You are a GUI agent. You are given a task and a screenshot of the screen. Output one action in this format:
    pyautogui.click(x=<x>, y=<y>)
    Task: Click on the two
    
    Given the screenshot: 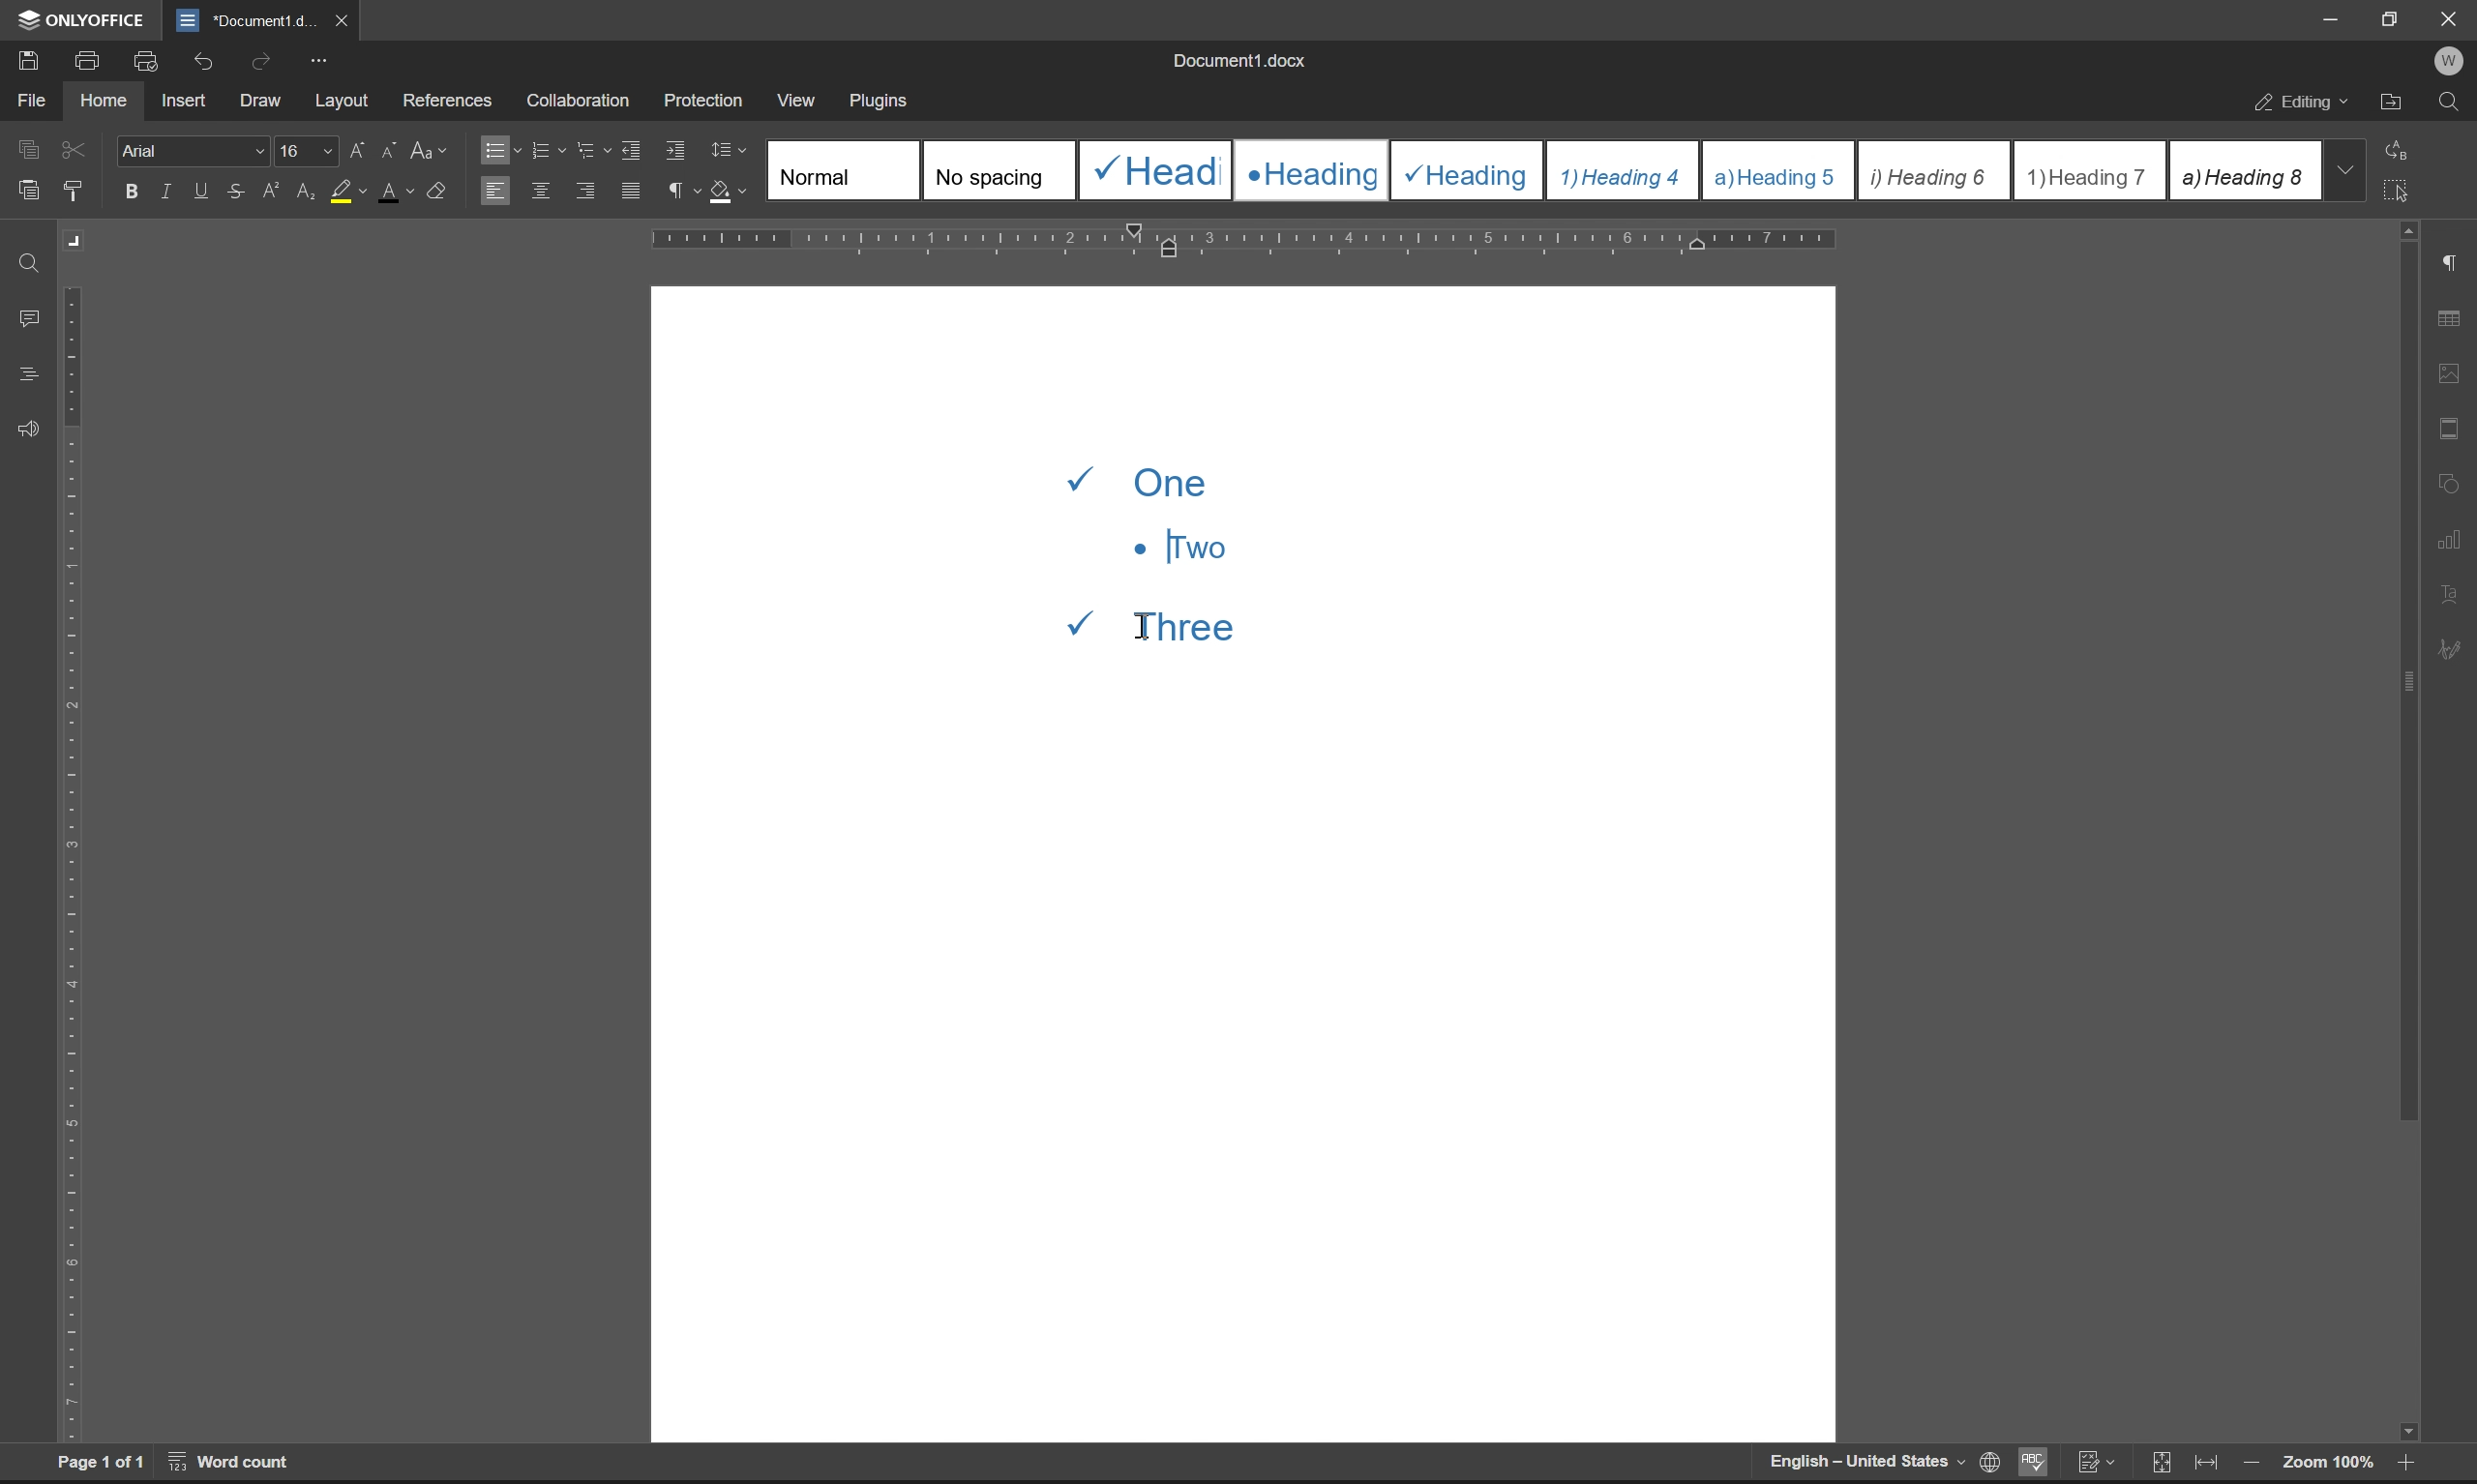 What is the action you would take?
    pyautogui.click(x=1178, y=546)
    